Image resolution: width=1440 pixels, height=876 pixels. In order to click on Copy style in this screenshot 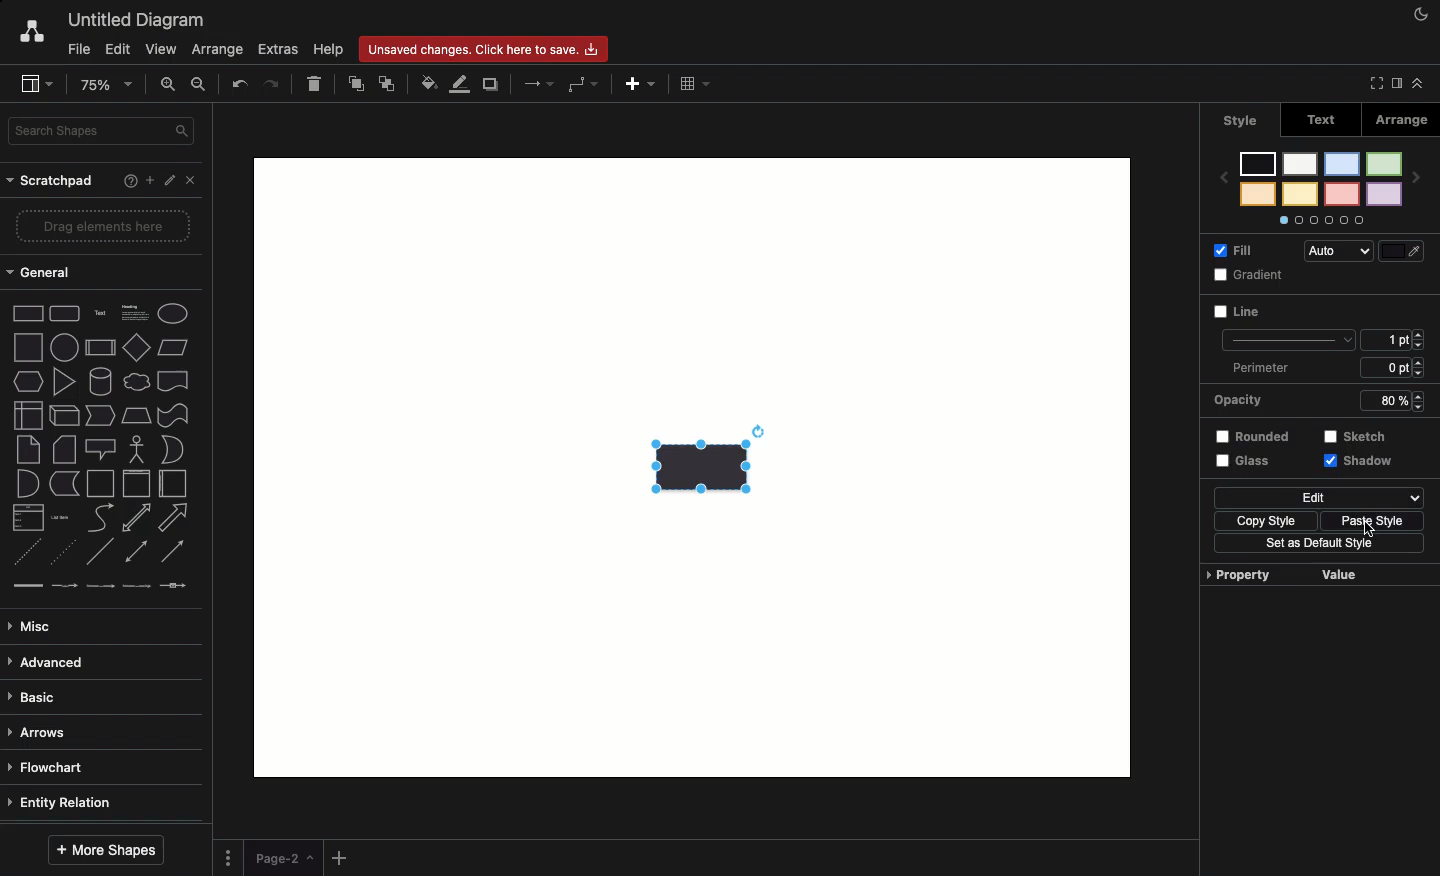, I will do `click(1260, 519)`.